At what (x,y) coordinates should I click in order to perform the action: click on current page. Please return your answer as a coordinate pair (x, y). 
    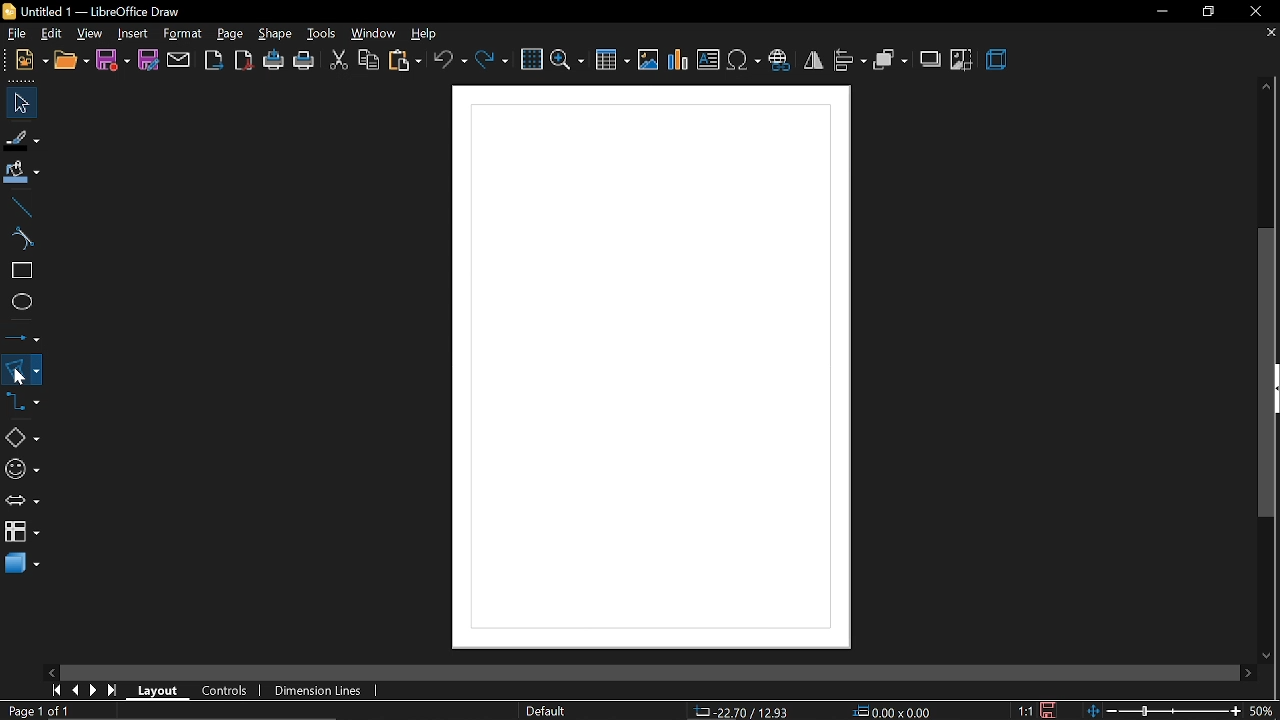
    Looking at the image, I should click on (42, 711).